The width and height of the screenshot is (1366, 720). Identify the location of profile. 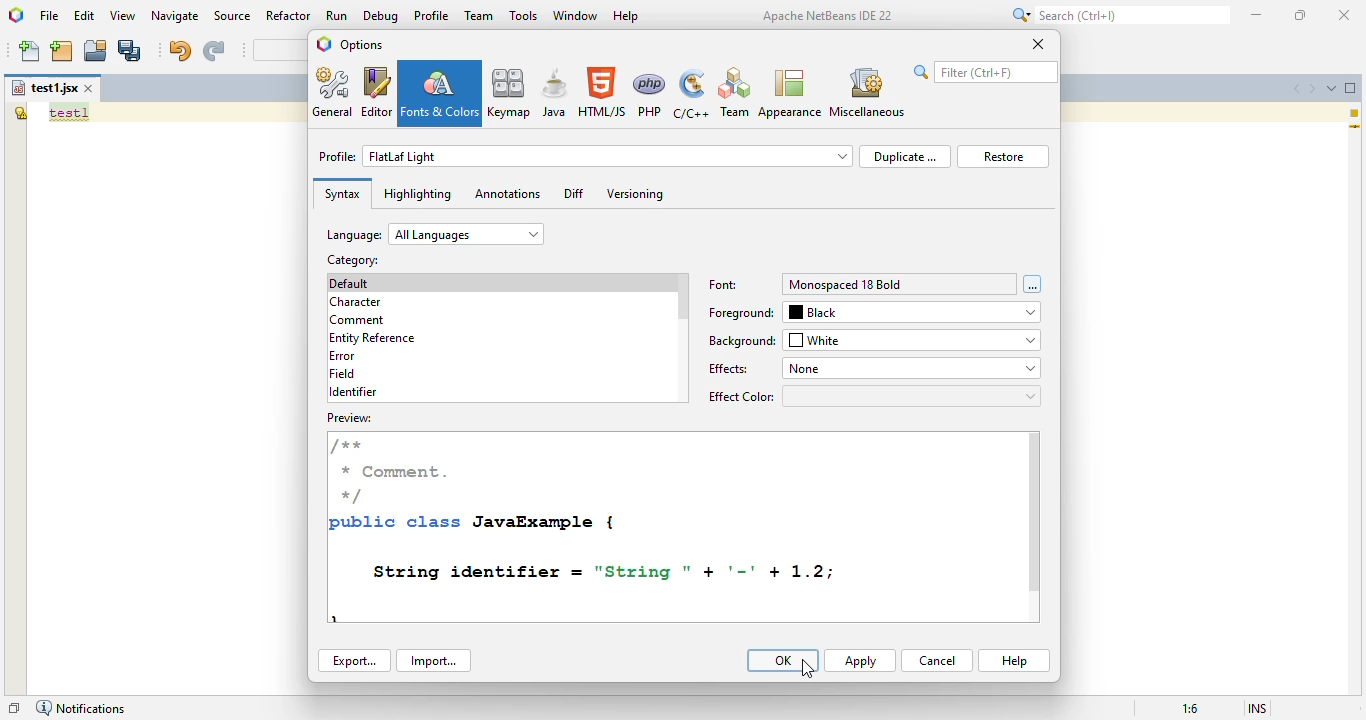
(586, 156).